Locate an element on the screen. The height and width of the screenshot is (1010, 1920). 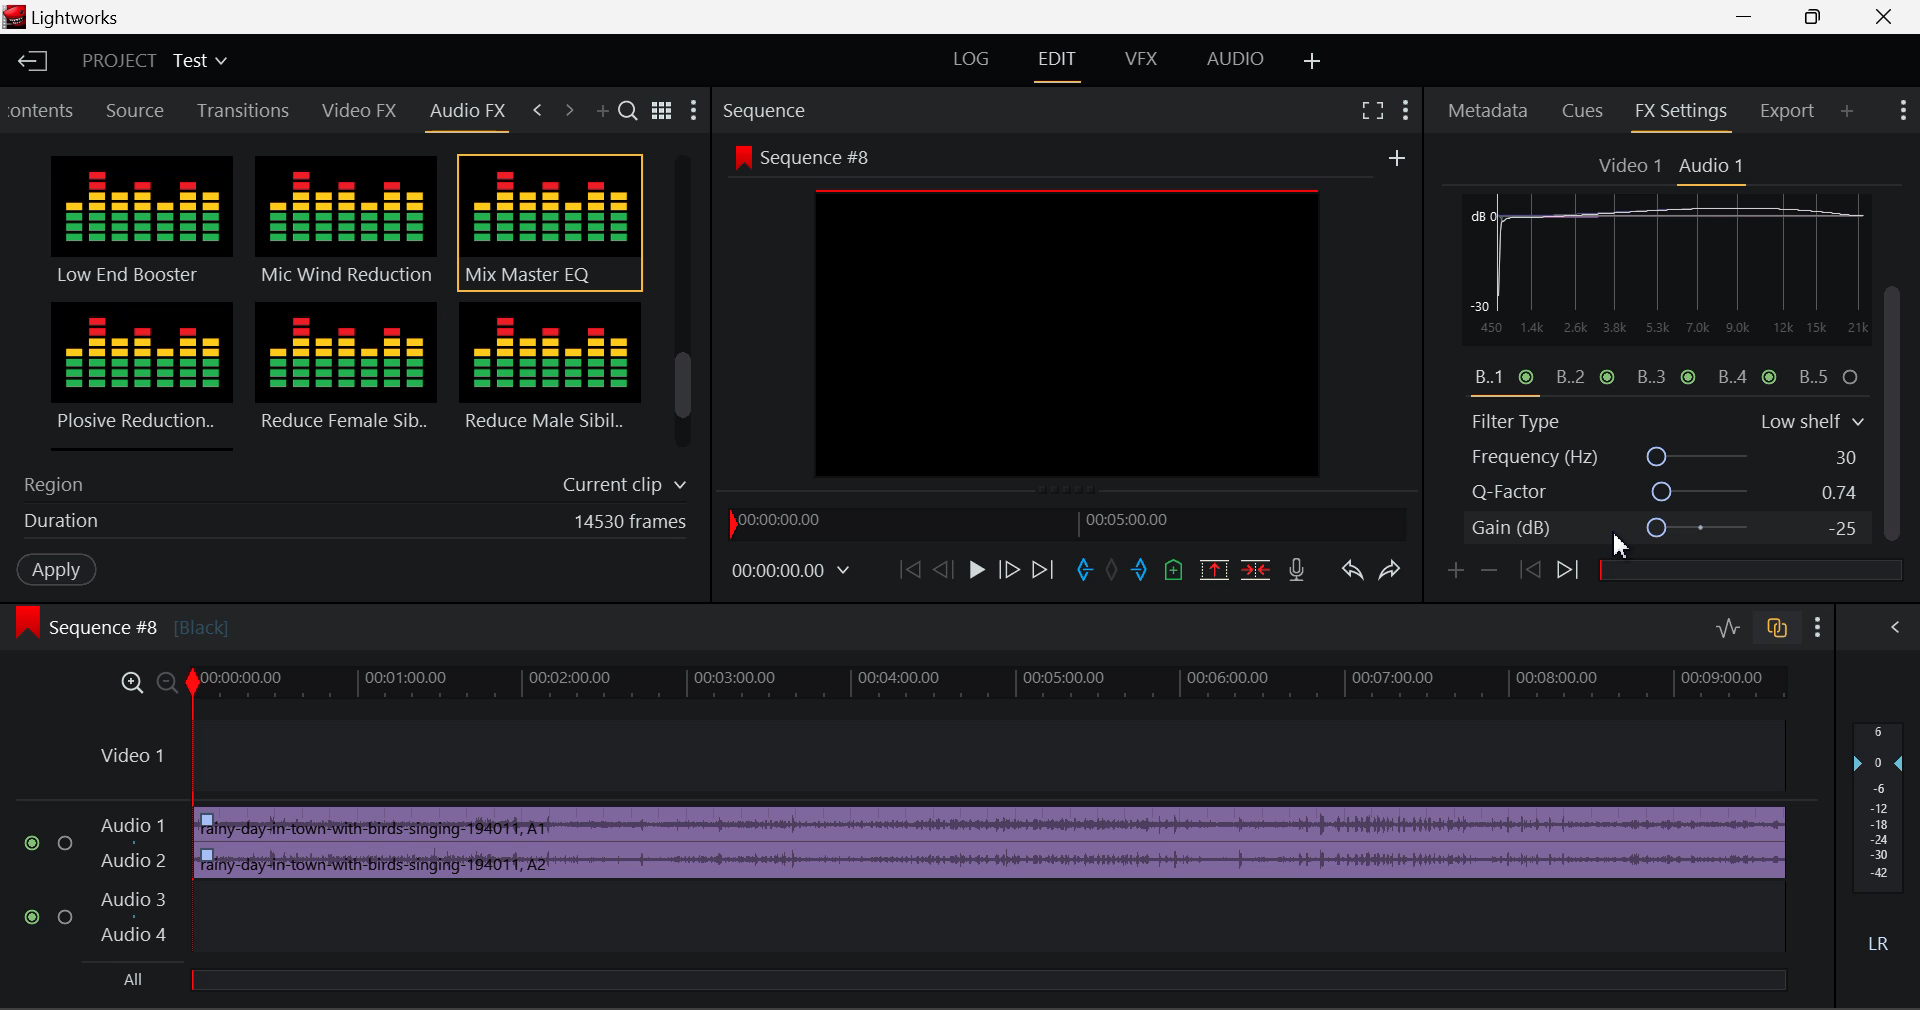
Add keyframe is located at coordinates (1452, 574).